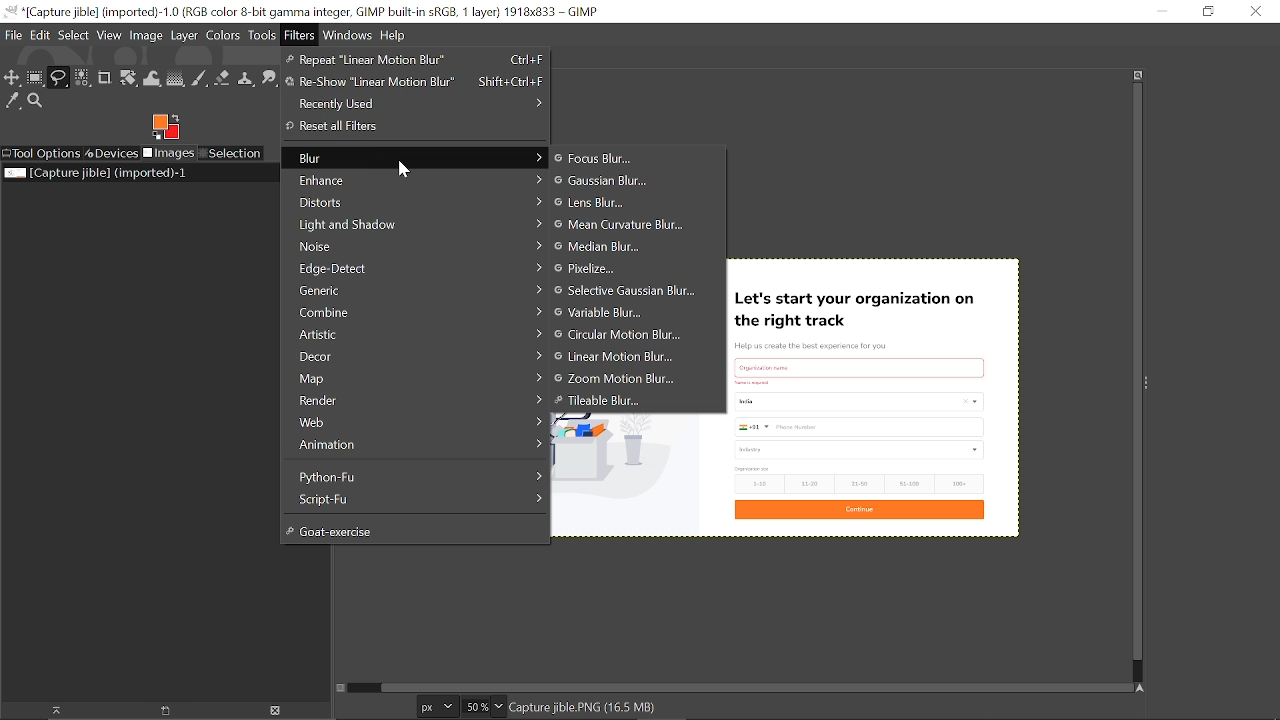 The image size is (1280, 720). I want to click on Sidebar menu, so click(1151, 381).